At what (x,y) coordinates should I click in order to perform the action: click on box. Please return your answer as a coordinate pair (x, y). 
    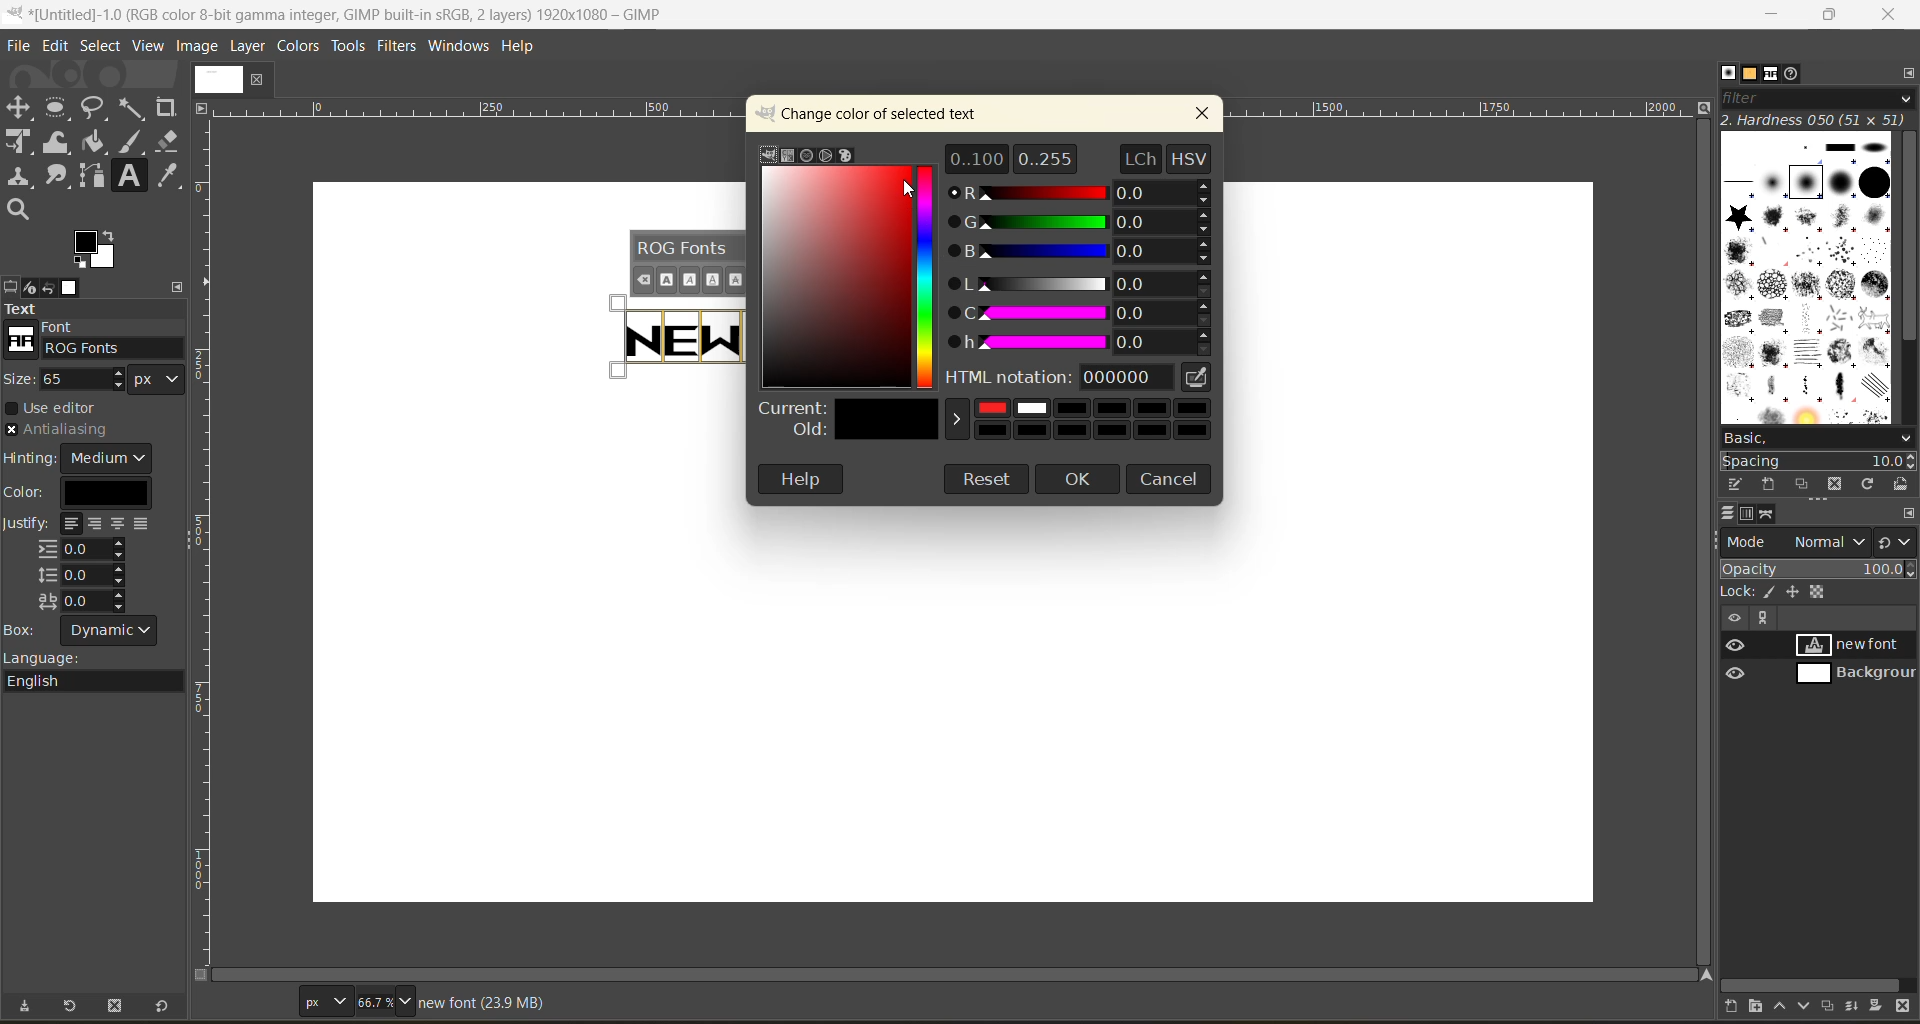
    Looking at the image, I should click on (91, 632).